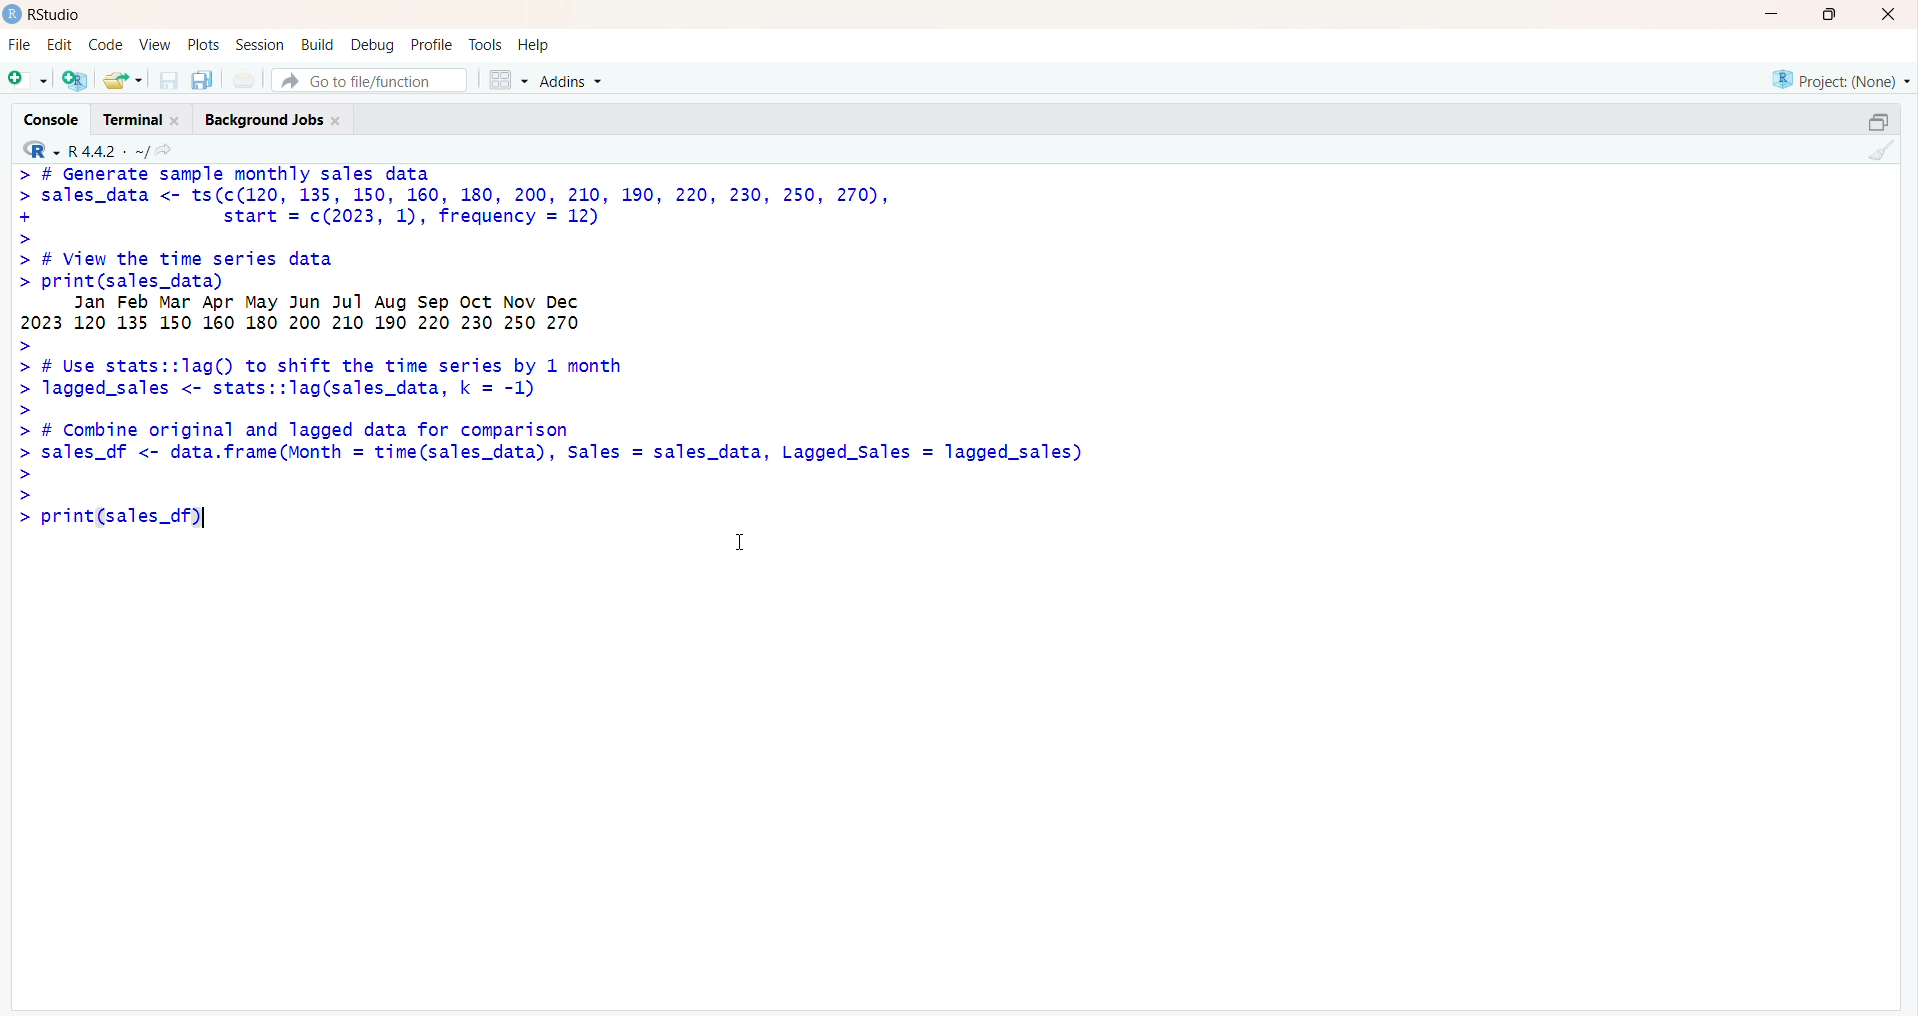 Image resolution: width=1918 pixels, height=1016 pixels. I want to click on addins, so click(575, 80).